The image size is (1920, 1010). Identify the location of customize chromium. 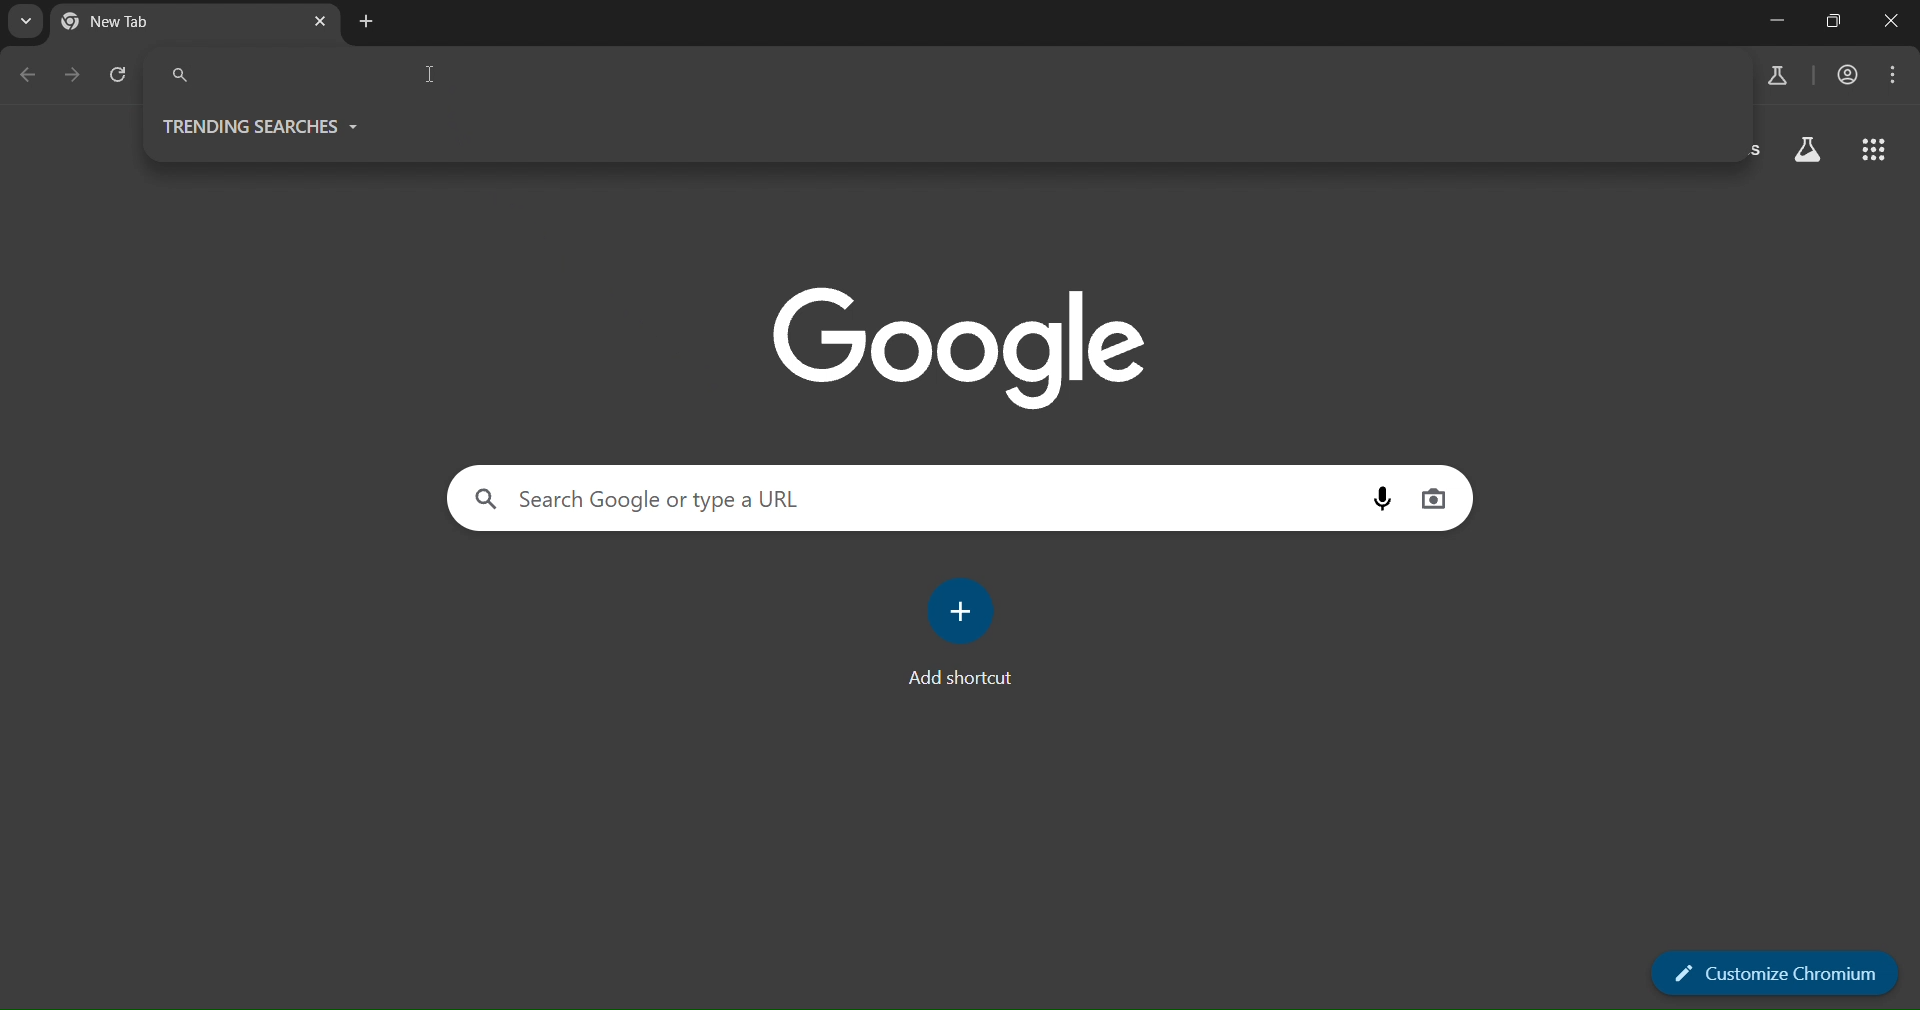
(1775, 972).